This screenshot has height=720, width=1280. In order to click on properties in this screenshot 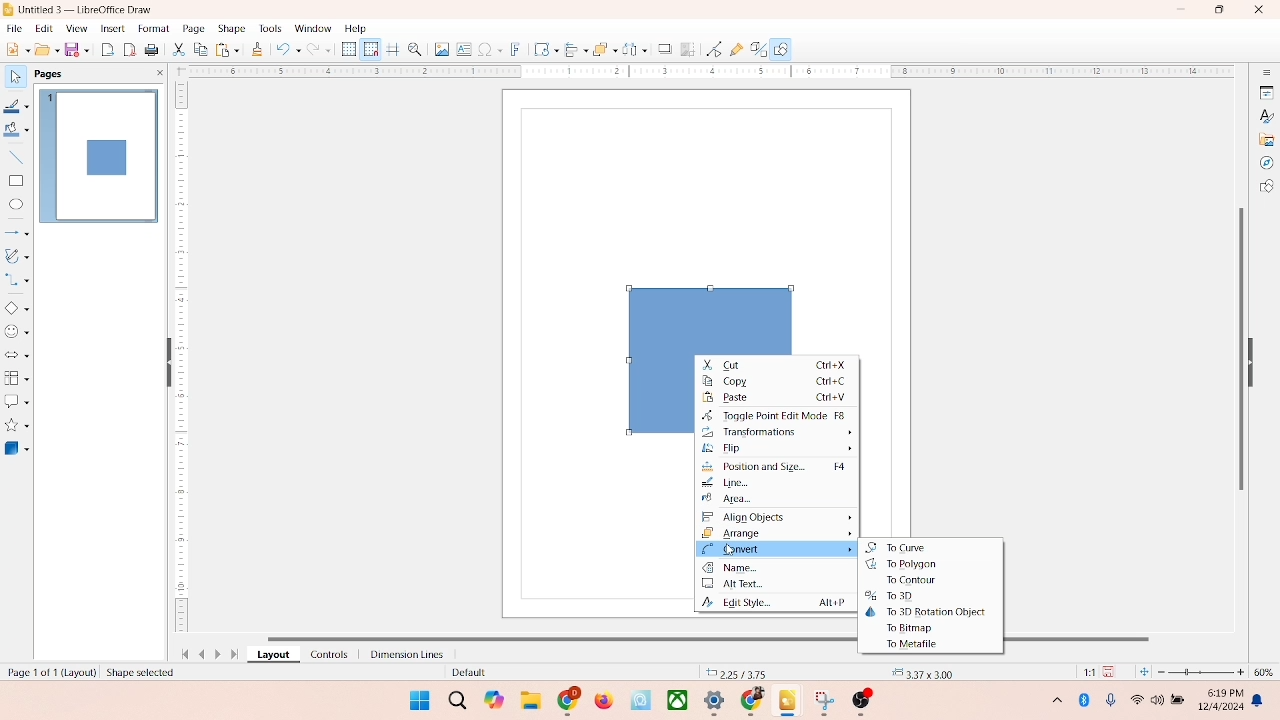, I will do `click(1265, 91)`.